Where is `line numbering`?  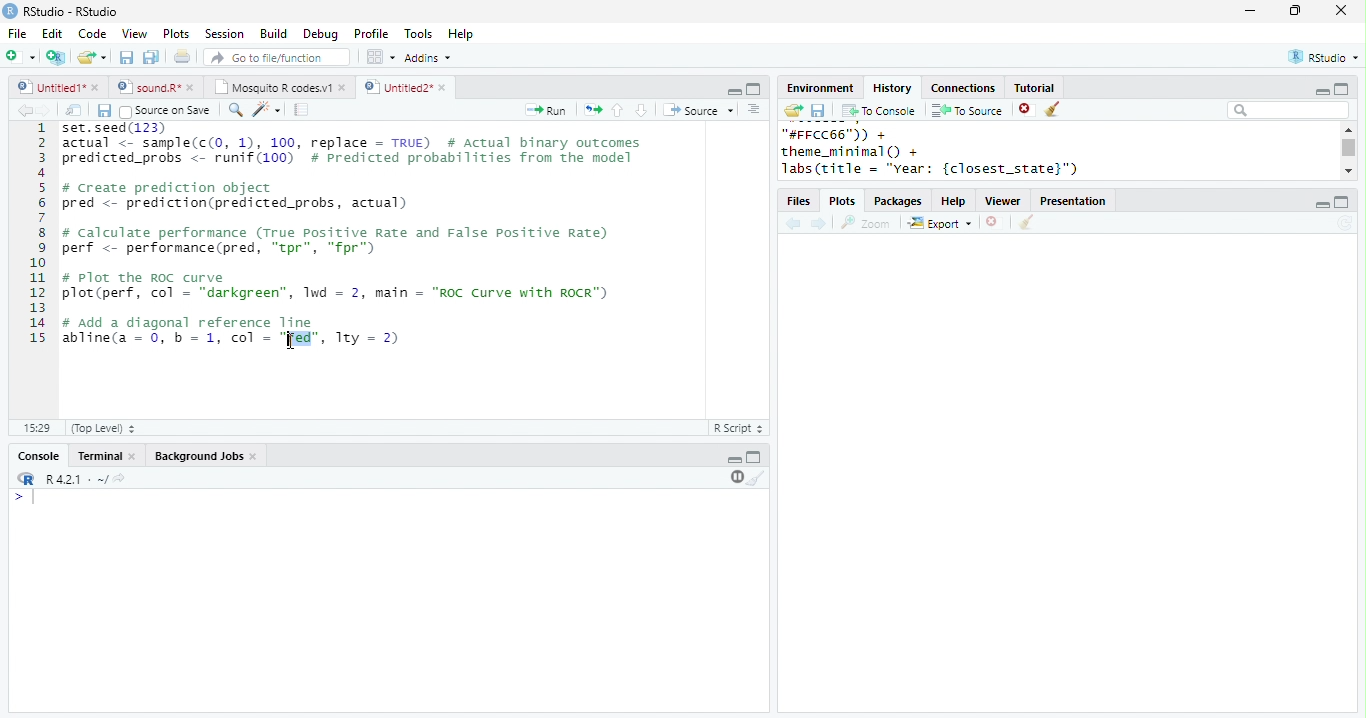
line numbering is located at coordinates (39, 235).